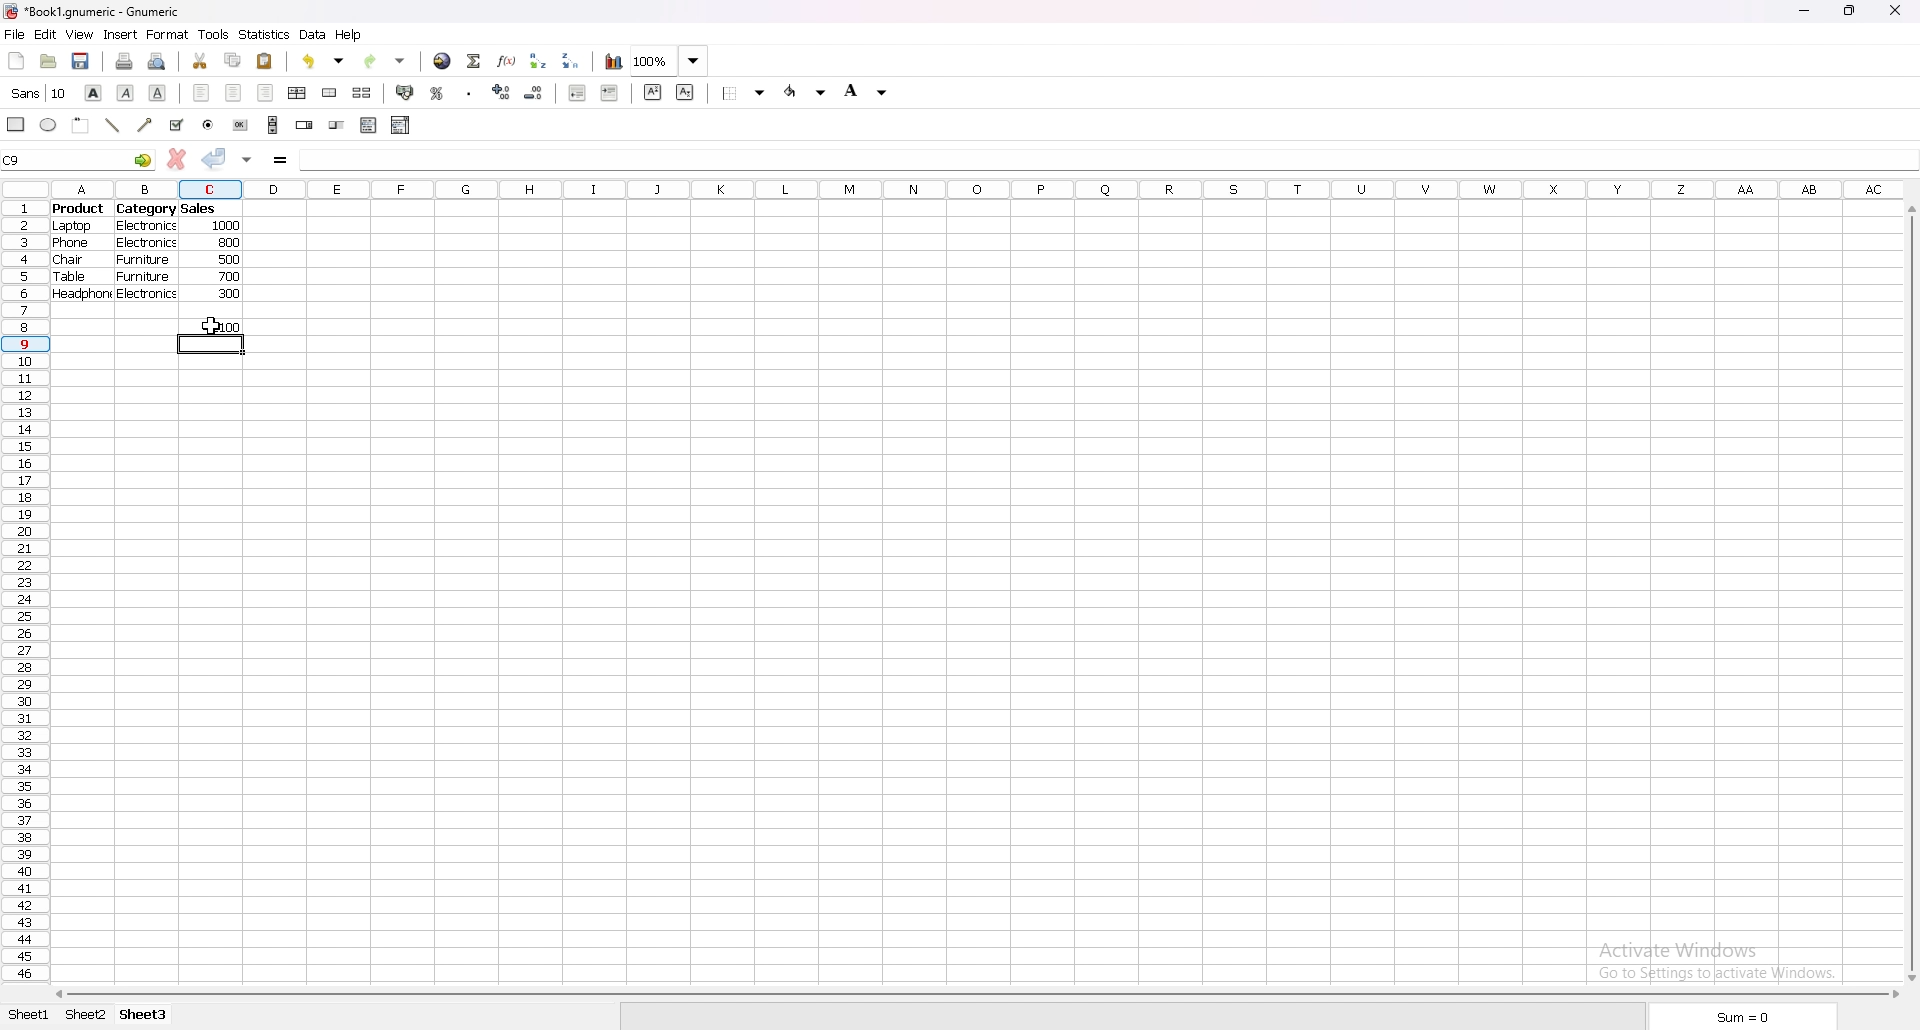 This screenshot has height=1030, width=1920. I want to click on thousands separator, so click(467, 93).